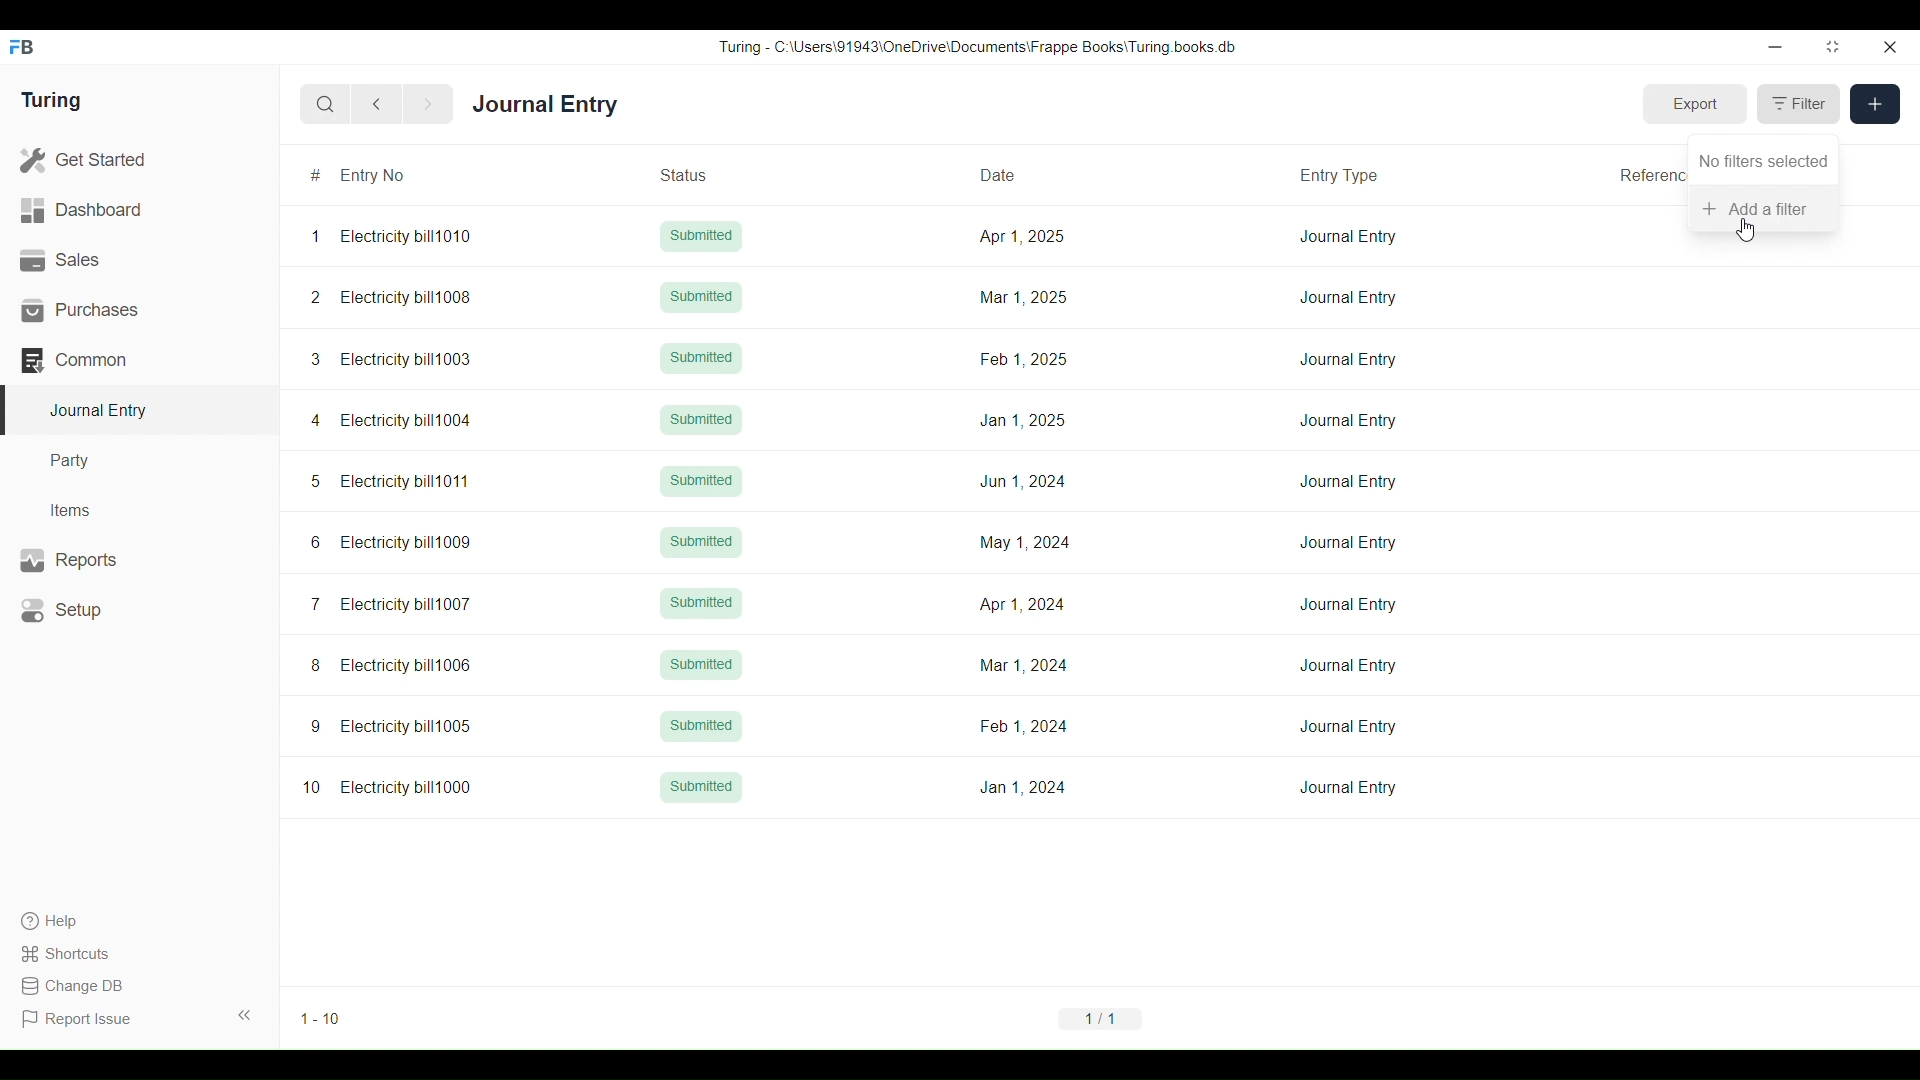  I want to click on Jan 1, 2024, so click(1022, 787).